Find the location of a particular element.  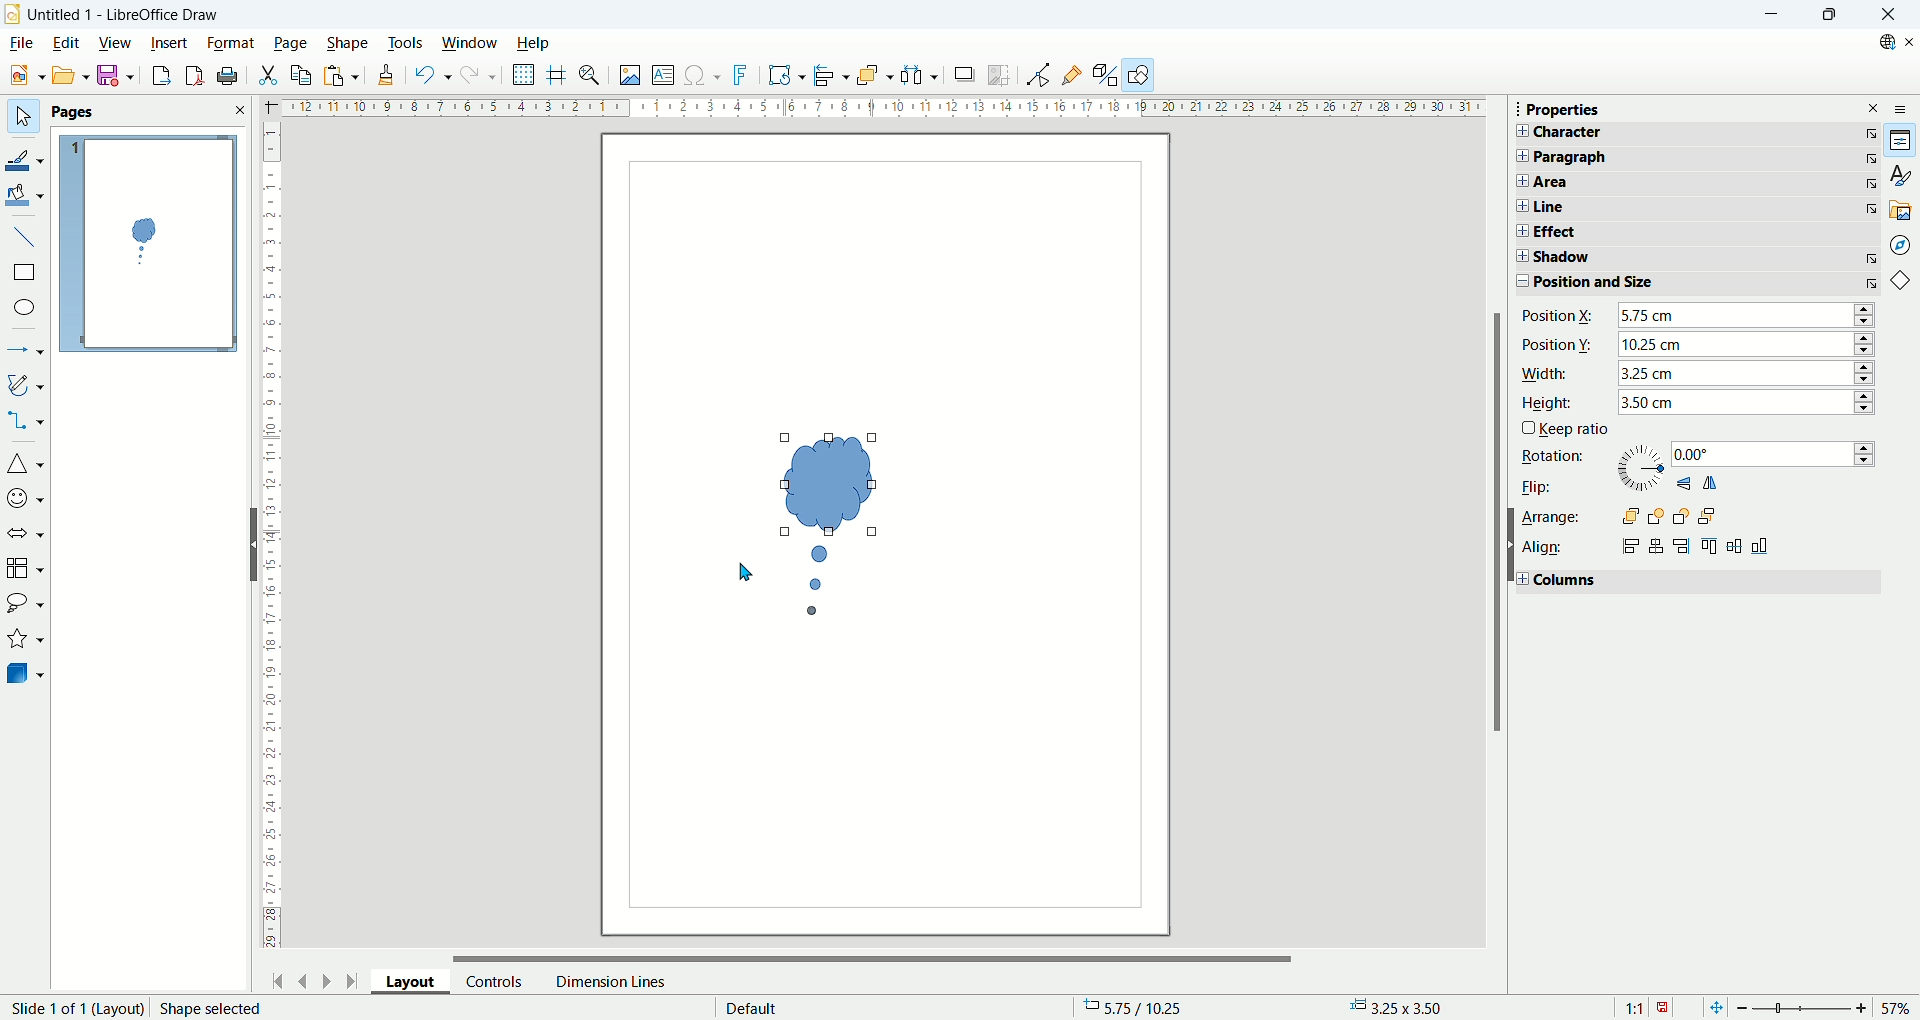

align object is located at coordinates (836, 76).